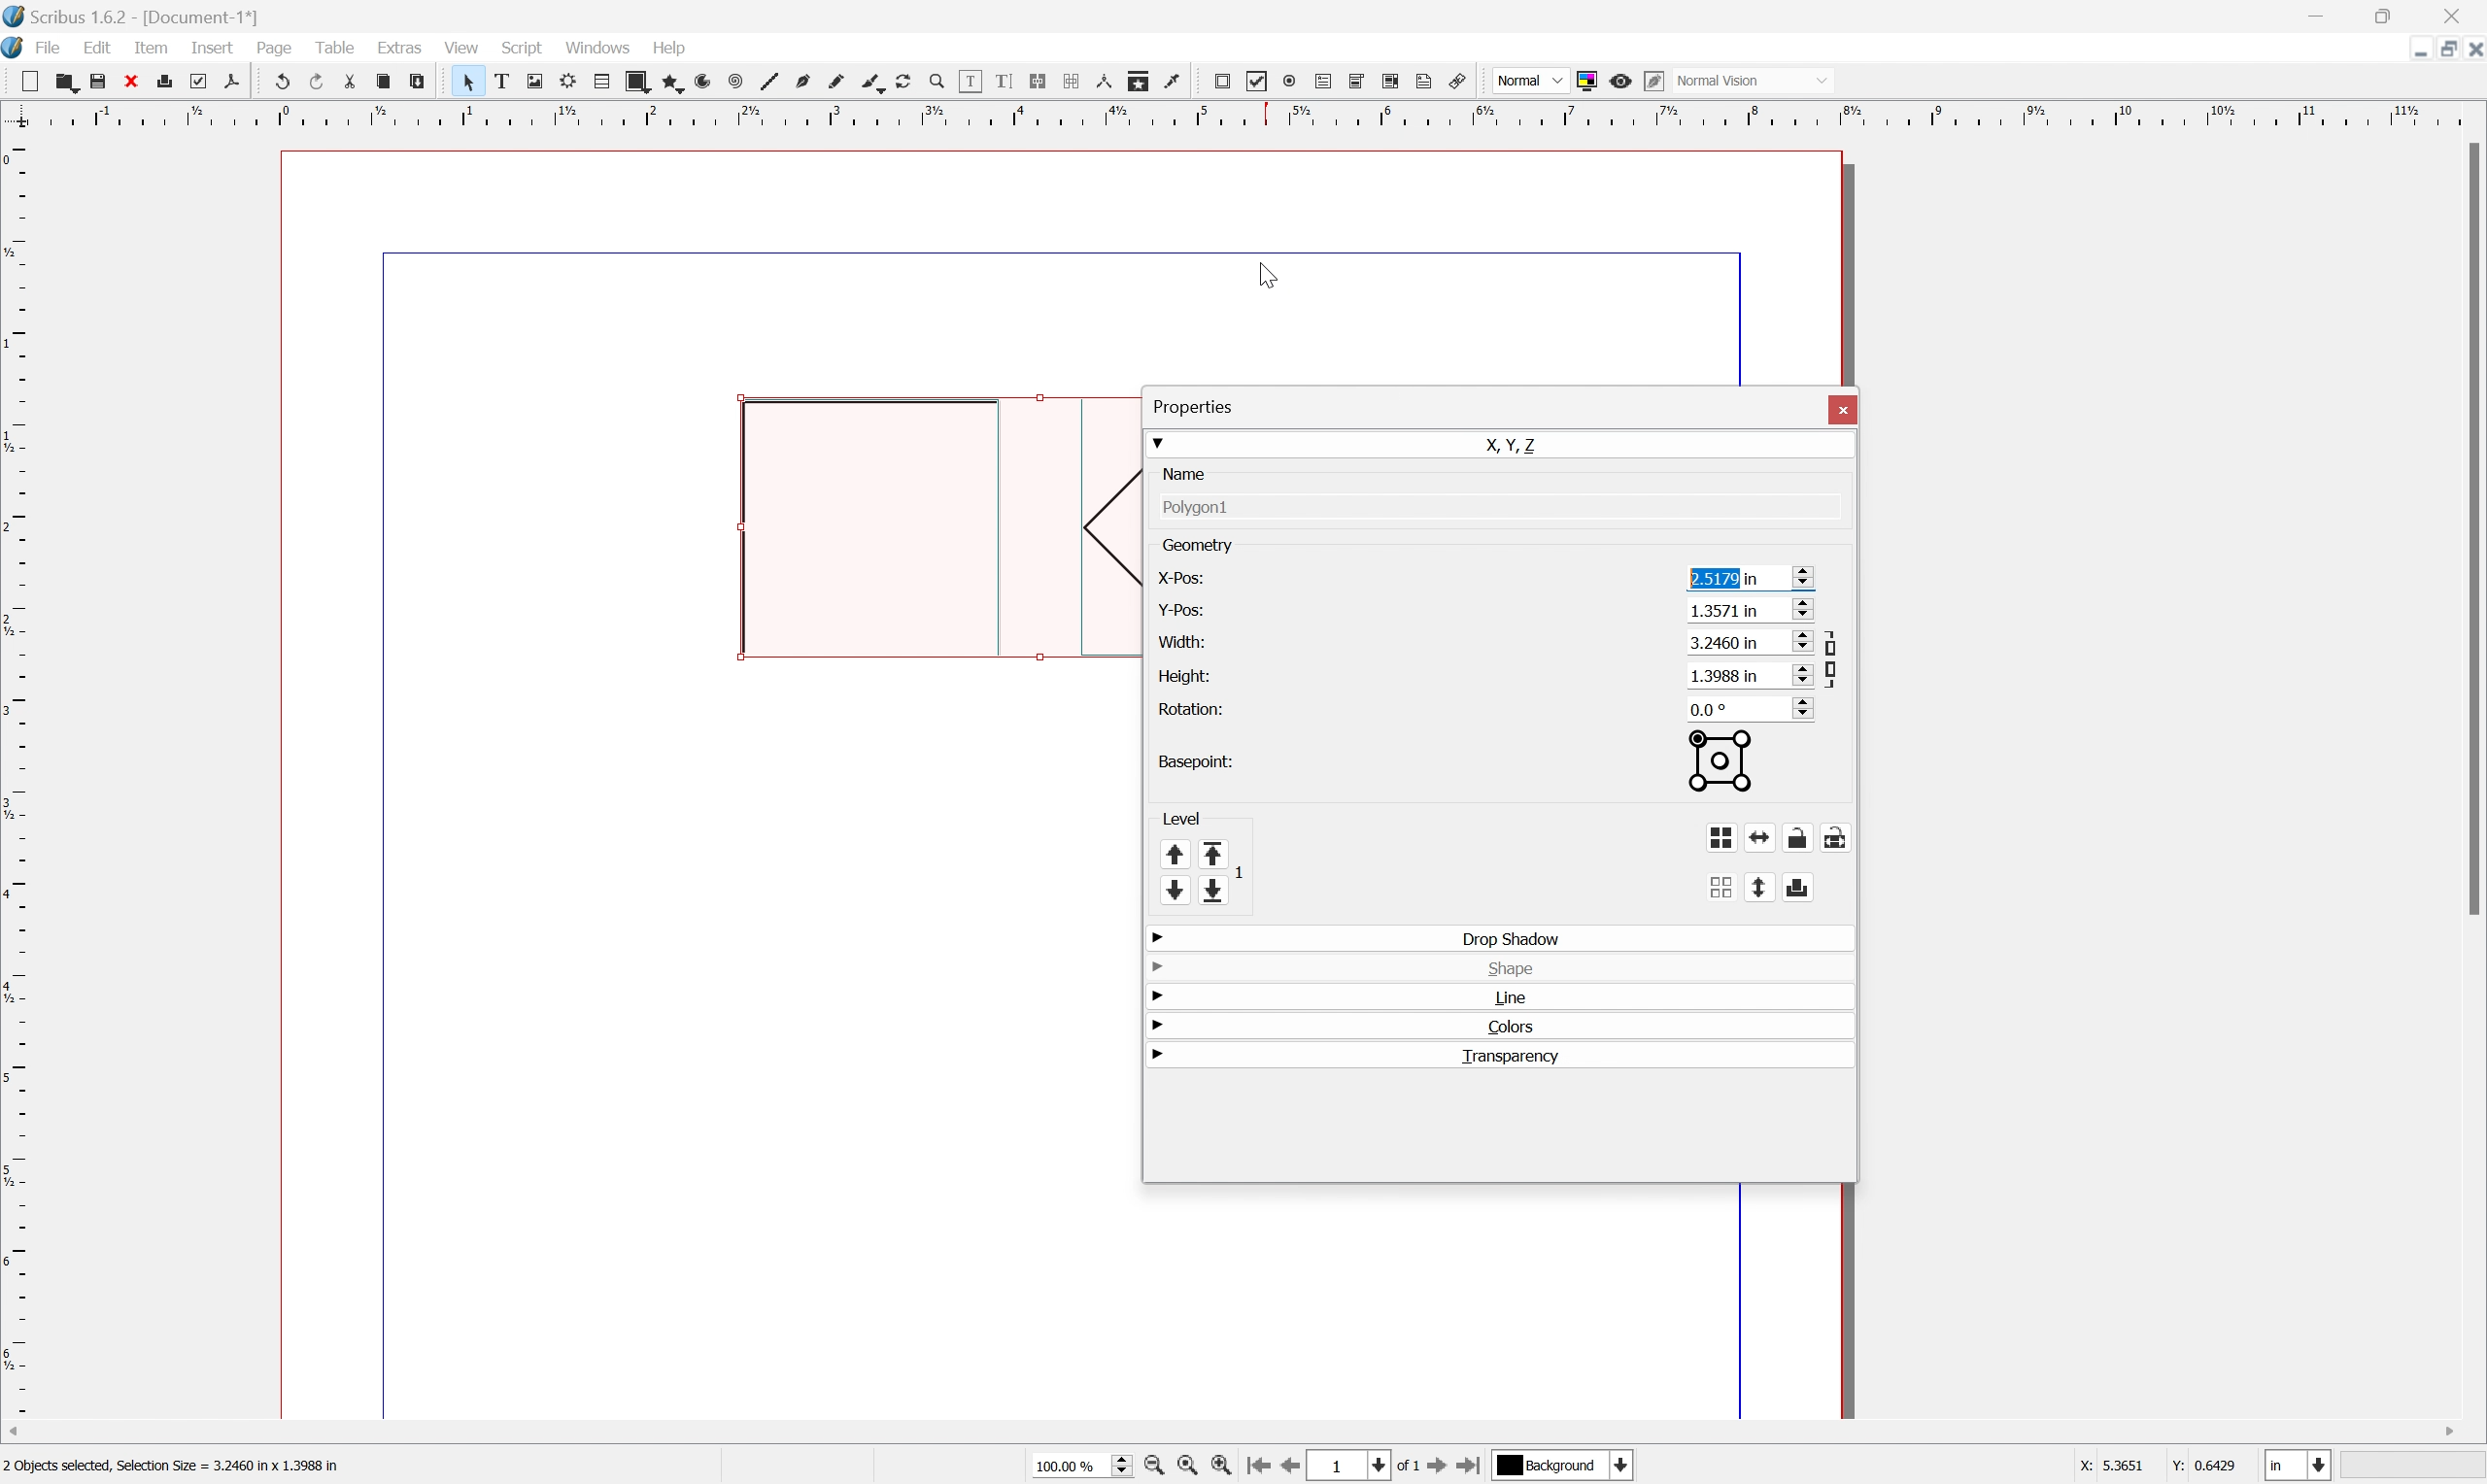 The height and width of the screenshot is (1484, 2487). What do you see at coordinates (1471, 1462) in the screenshot?
I see `Go to last page` at bounding box center [1471, 1462].